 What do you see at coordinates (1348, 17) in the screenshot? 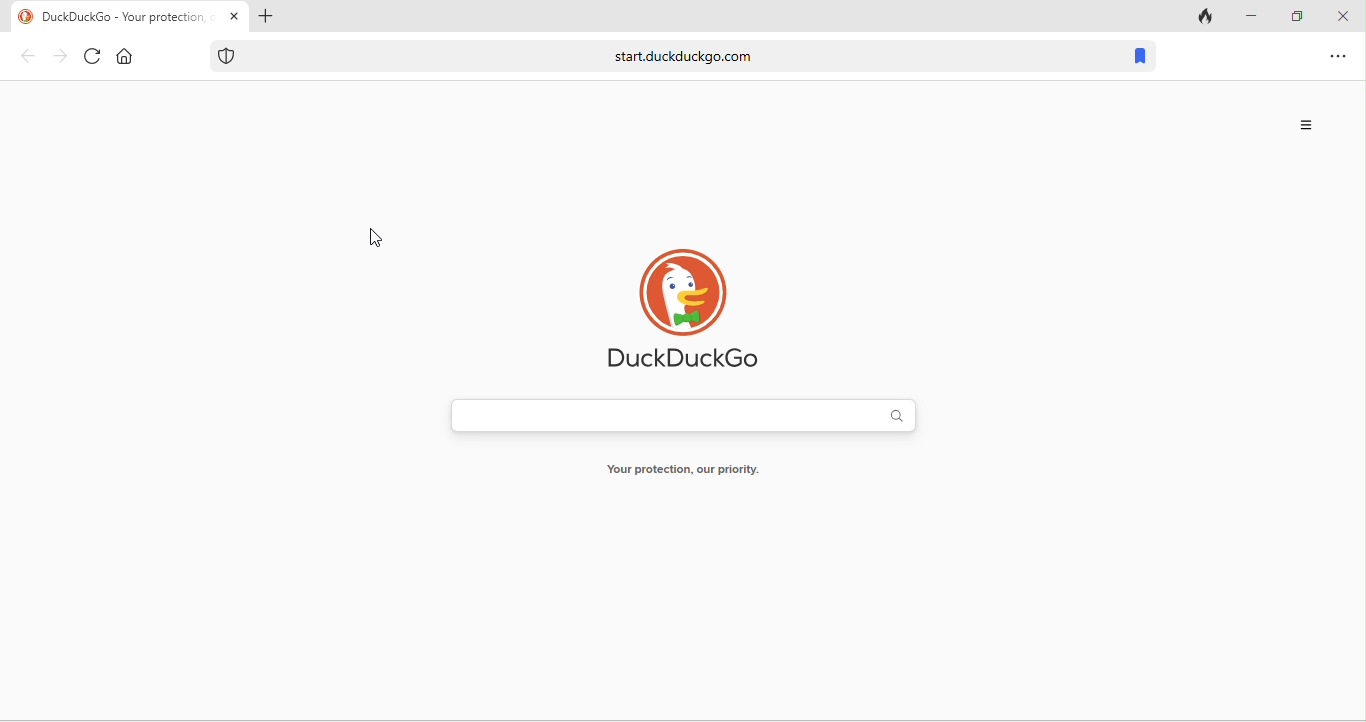
I see `close` at bounding box center [1348, 17].